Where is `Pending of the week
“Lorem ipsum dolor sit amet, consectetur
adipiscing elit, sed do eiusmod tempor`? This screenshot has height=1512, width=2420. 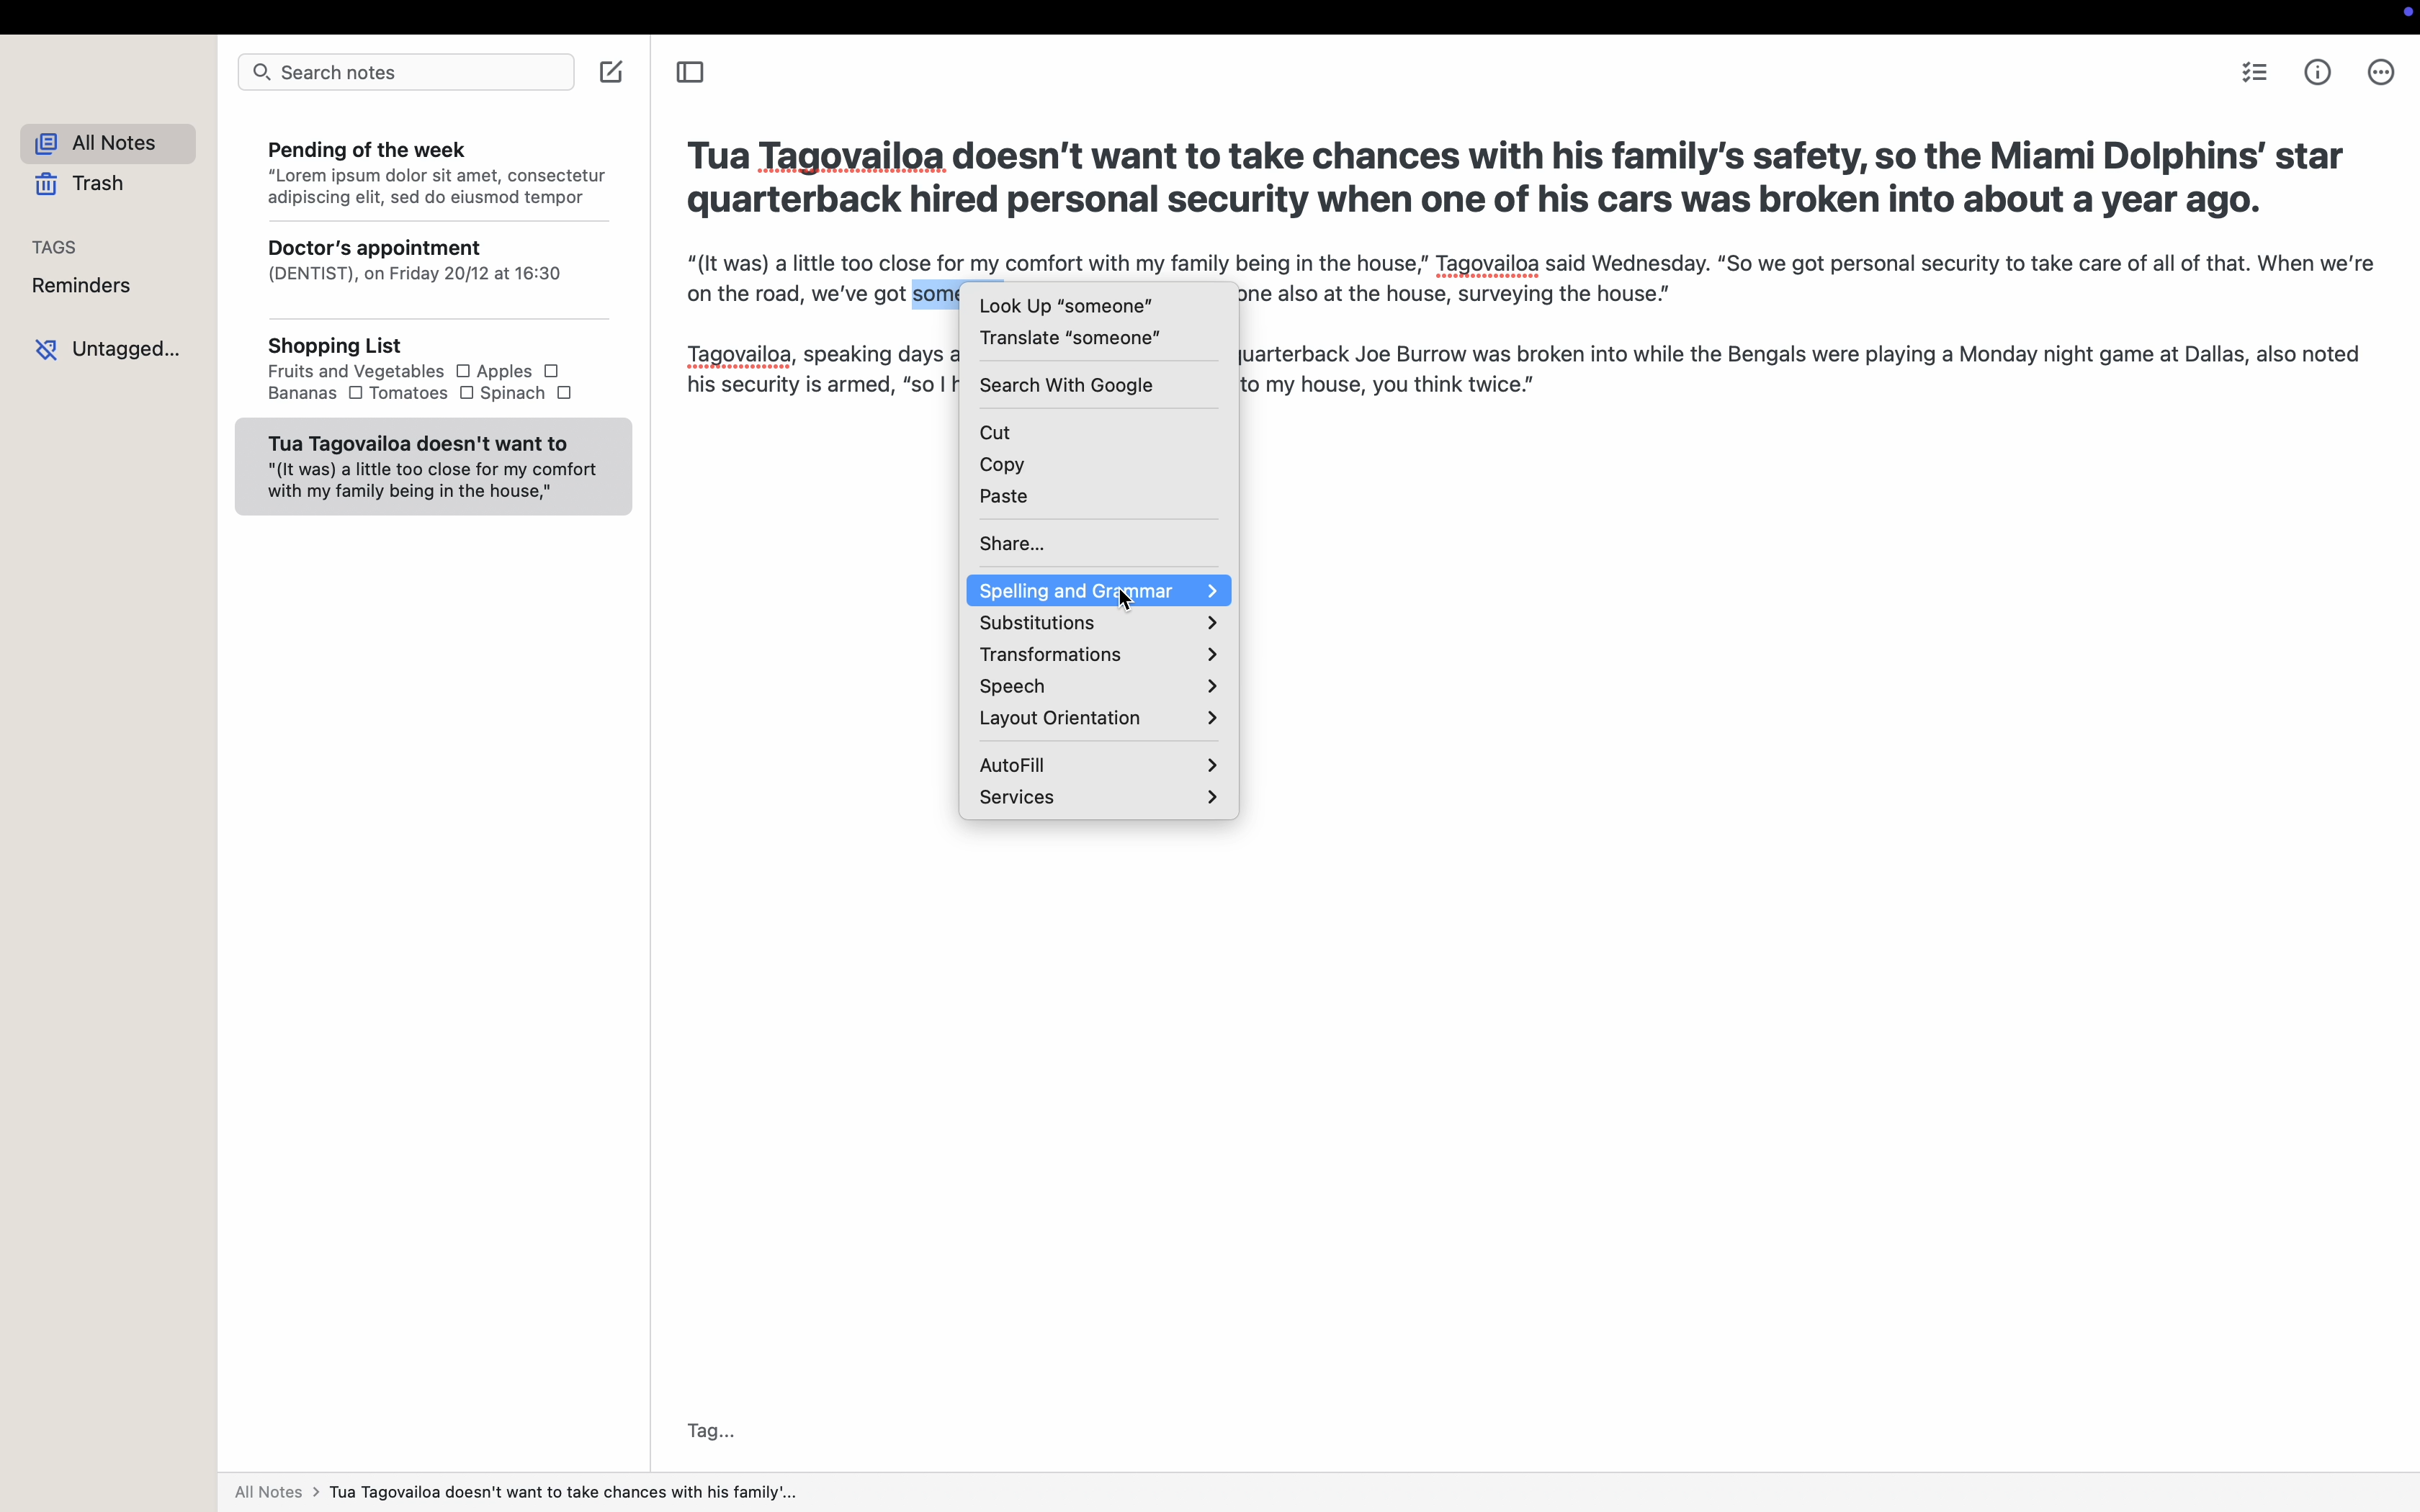 Pending of the week
“Lorem ipsum dolor sit amet, consectetur
adipiscing elit, sed do eiusmod tempor is located at coordinates (433, 169).